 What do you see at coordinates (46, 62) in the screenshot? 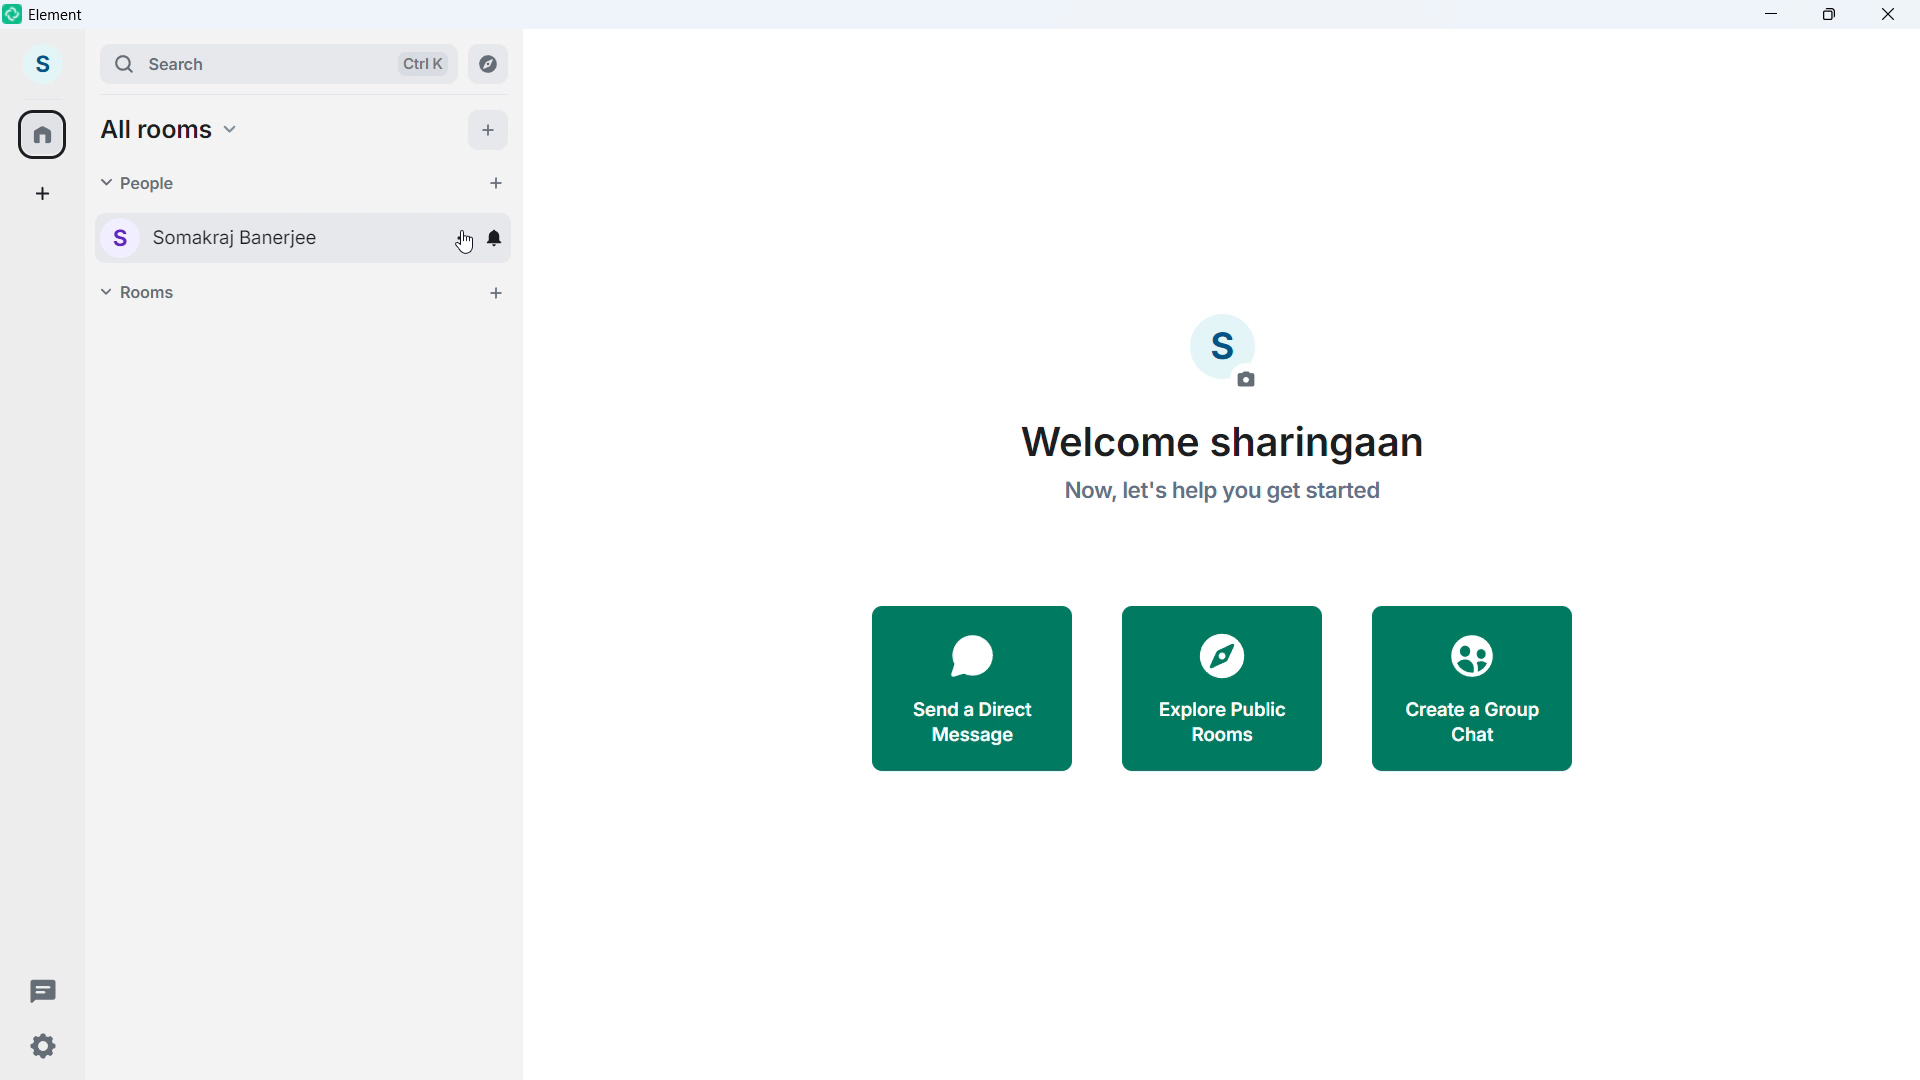
I see `account ` at bounding box center [46, 62].